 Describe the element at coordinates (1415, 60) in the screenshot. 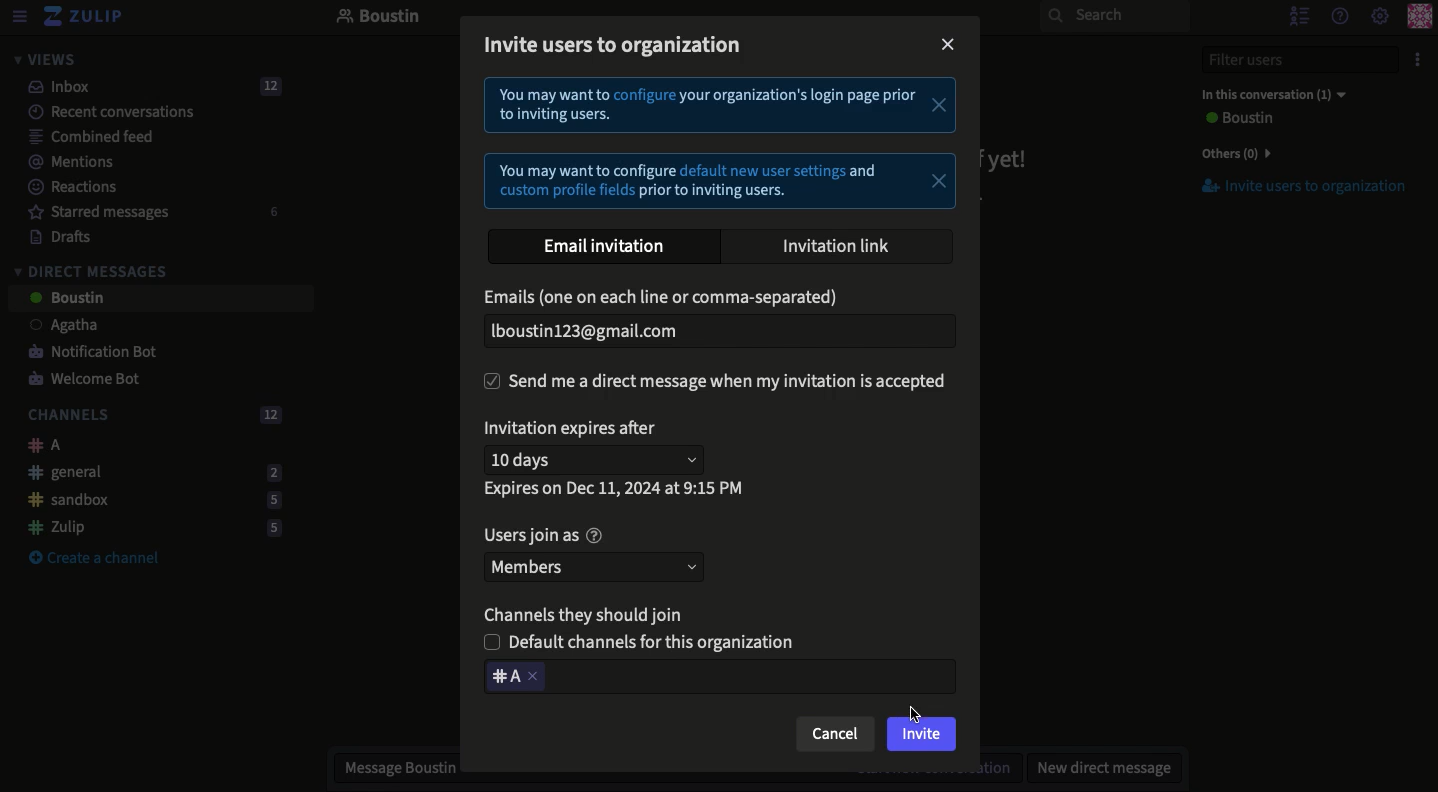

I see `Options` at that location.